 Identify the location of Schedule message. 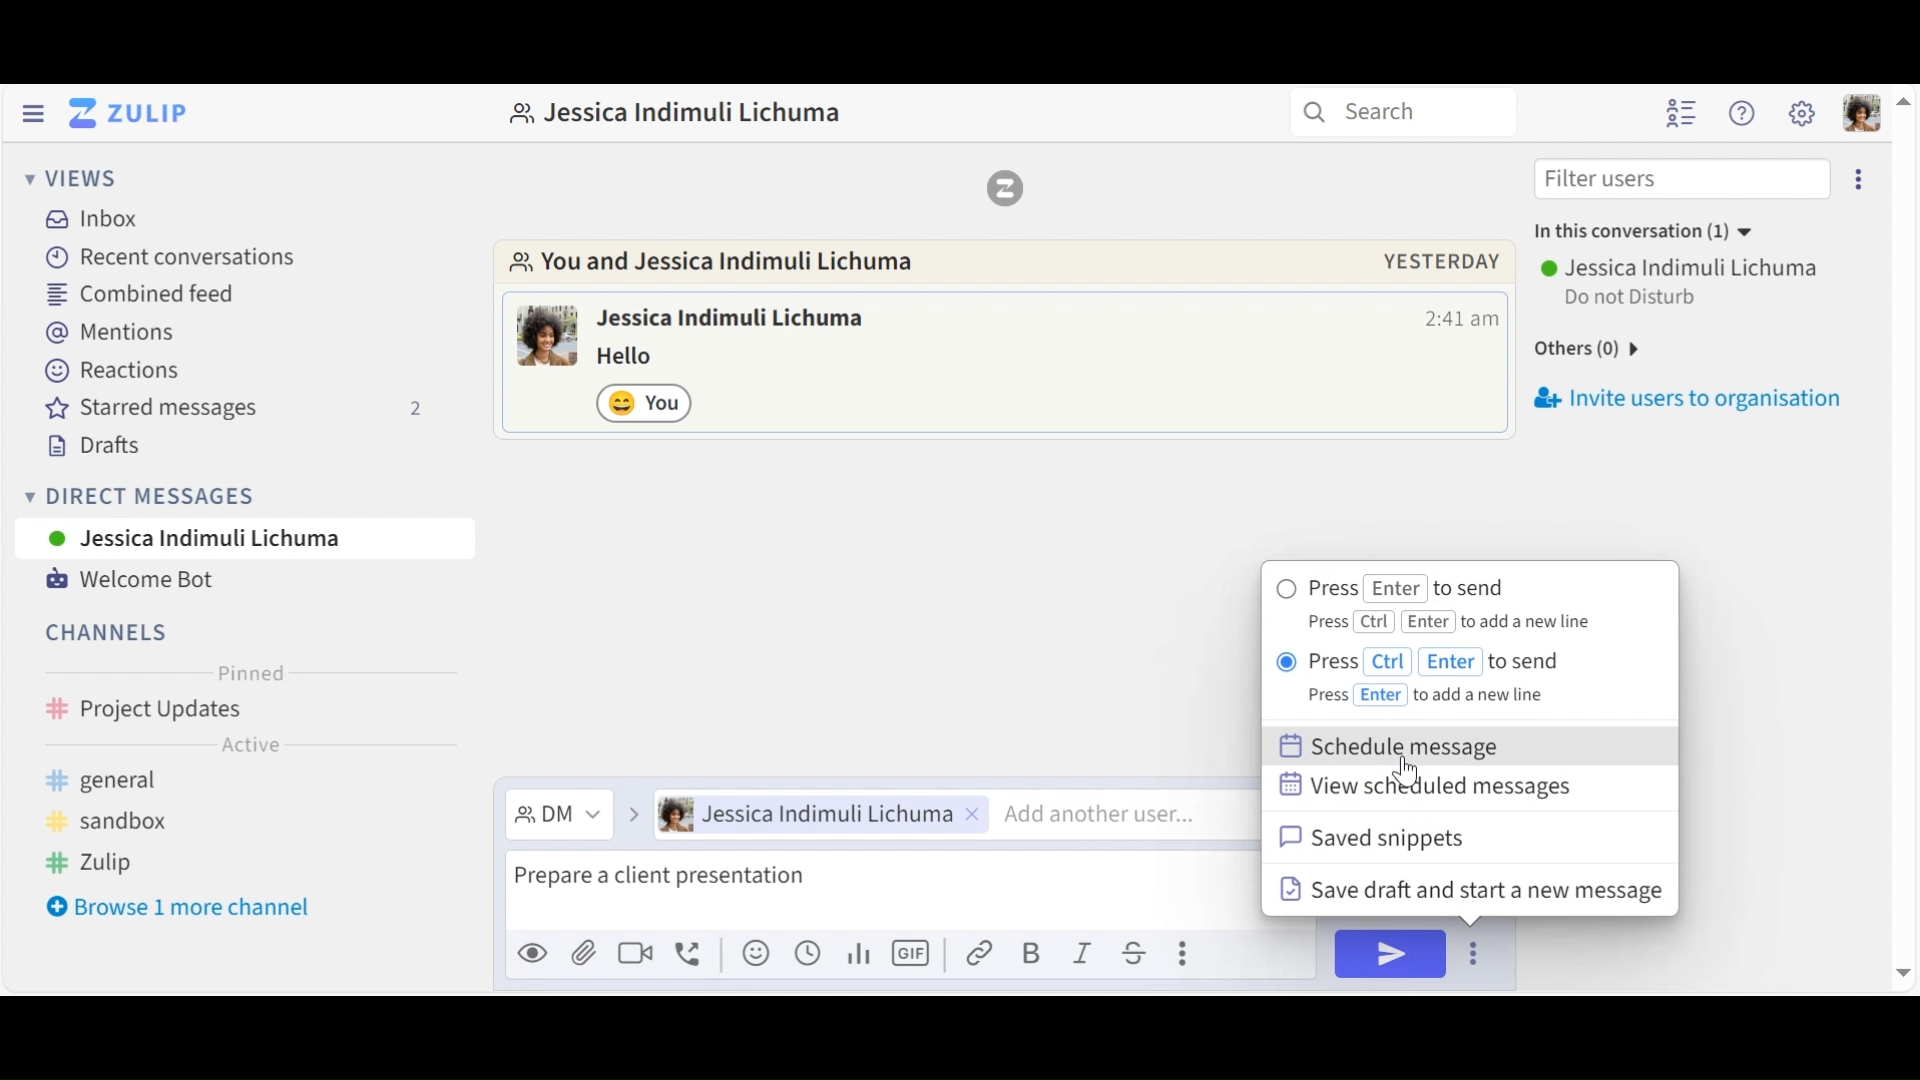
(1402, 746).